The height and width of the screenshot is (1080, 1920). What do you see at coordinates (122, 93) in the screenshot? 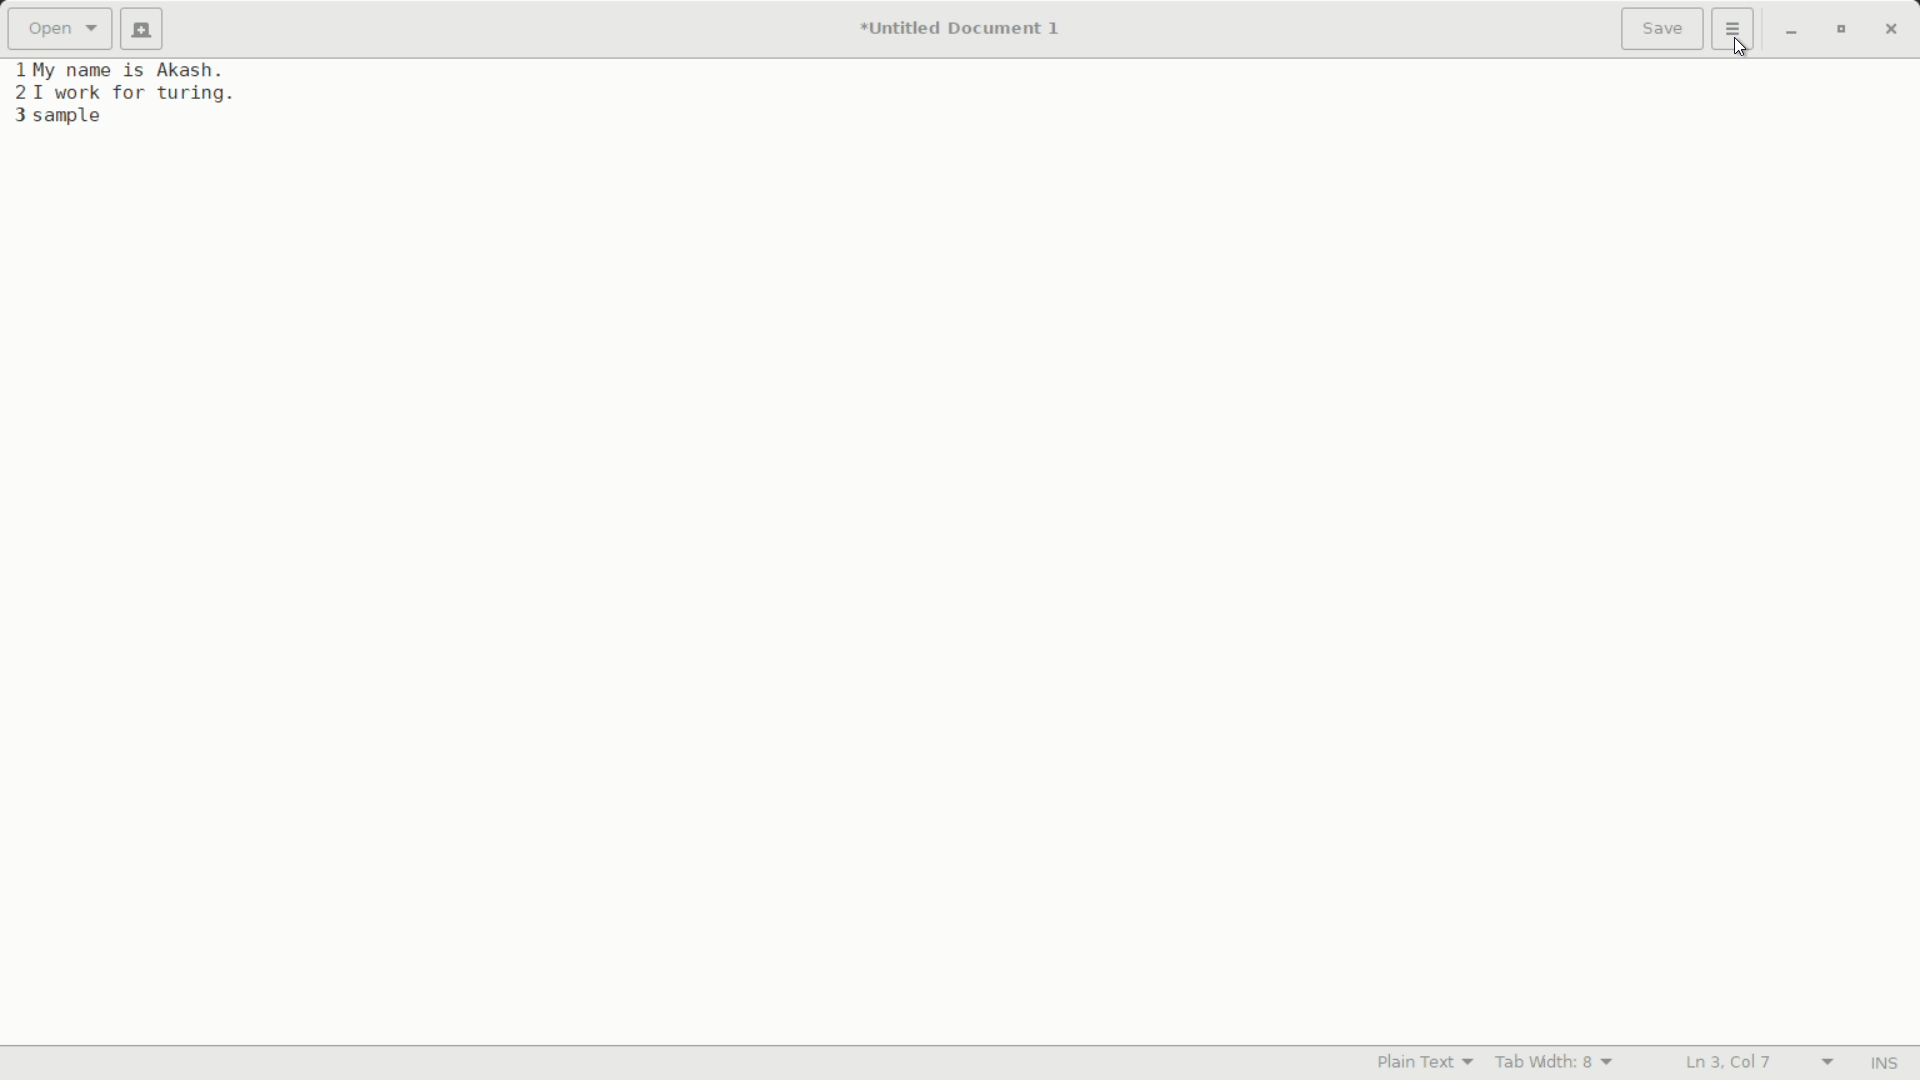
I see `21 work for turing.` at bounding box center [122, 93].